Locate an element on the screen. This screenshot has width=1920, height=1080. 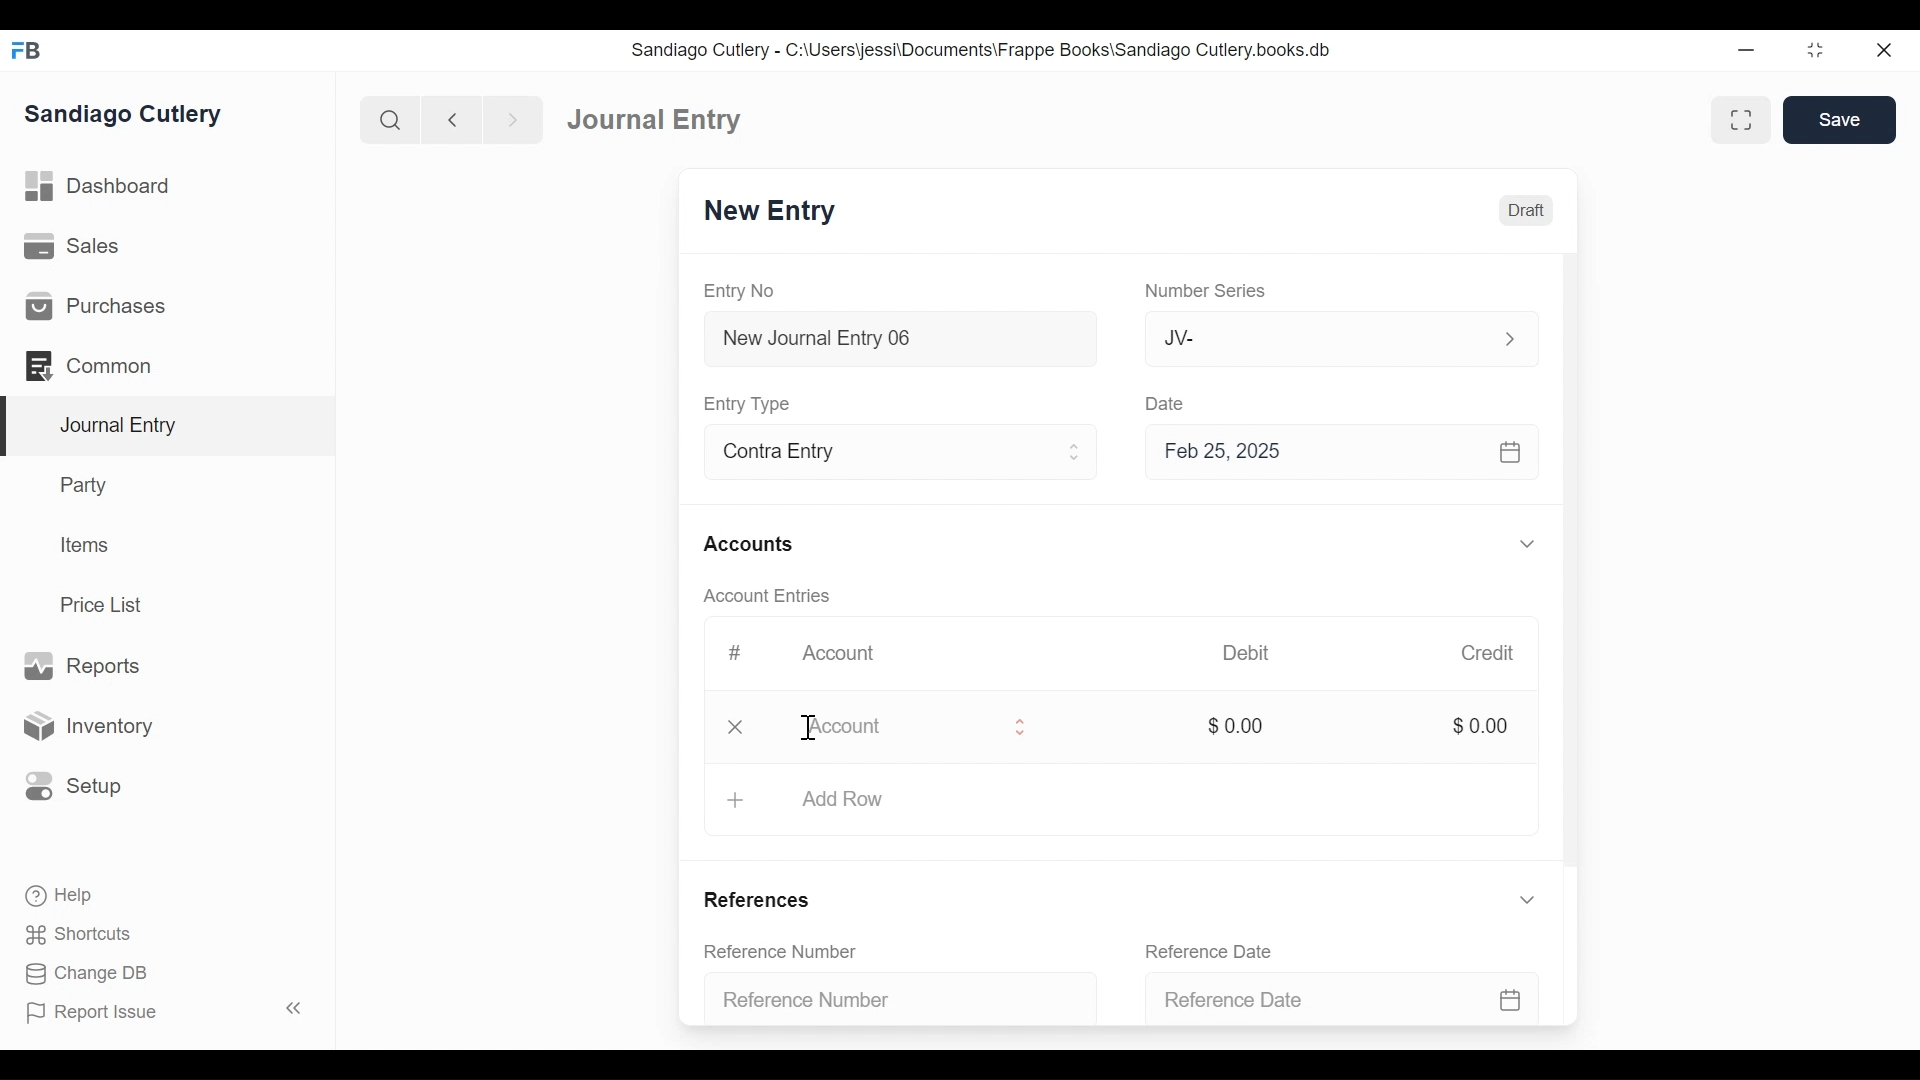
Close is located at coordinates (1887, 49).